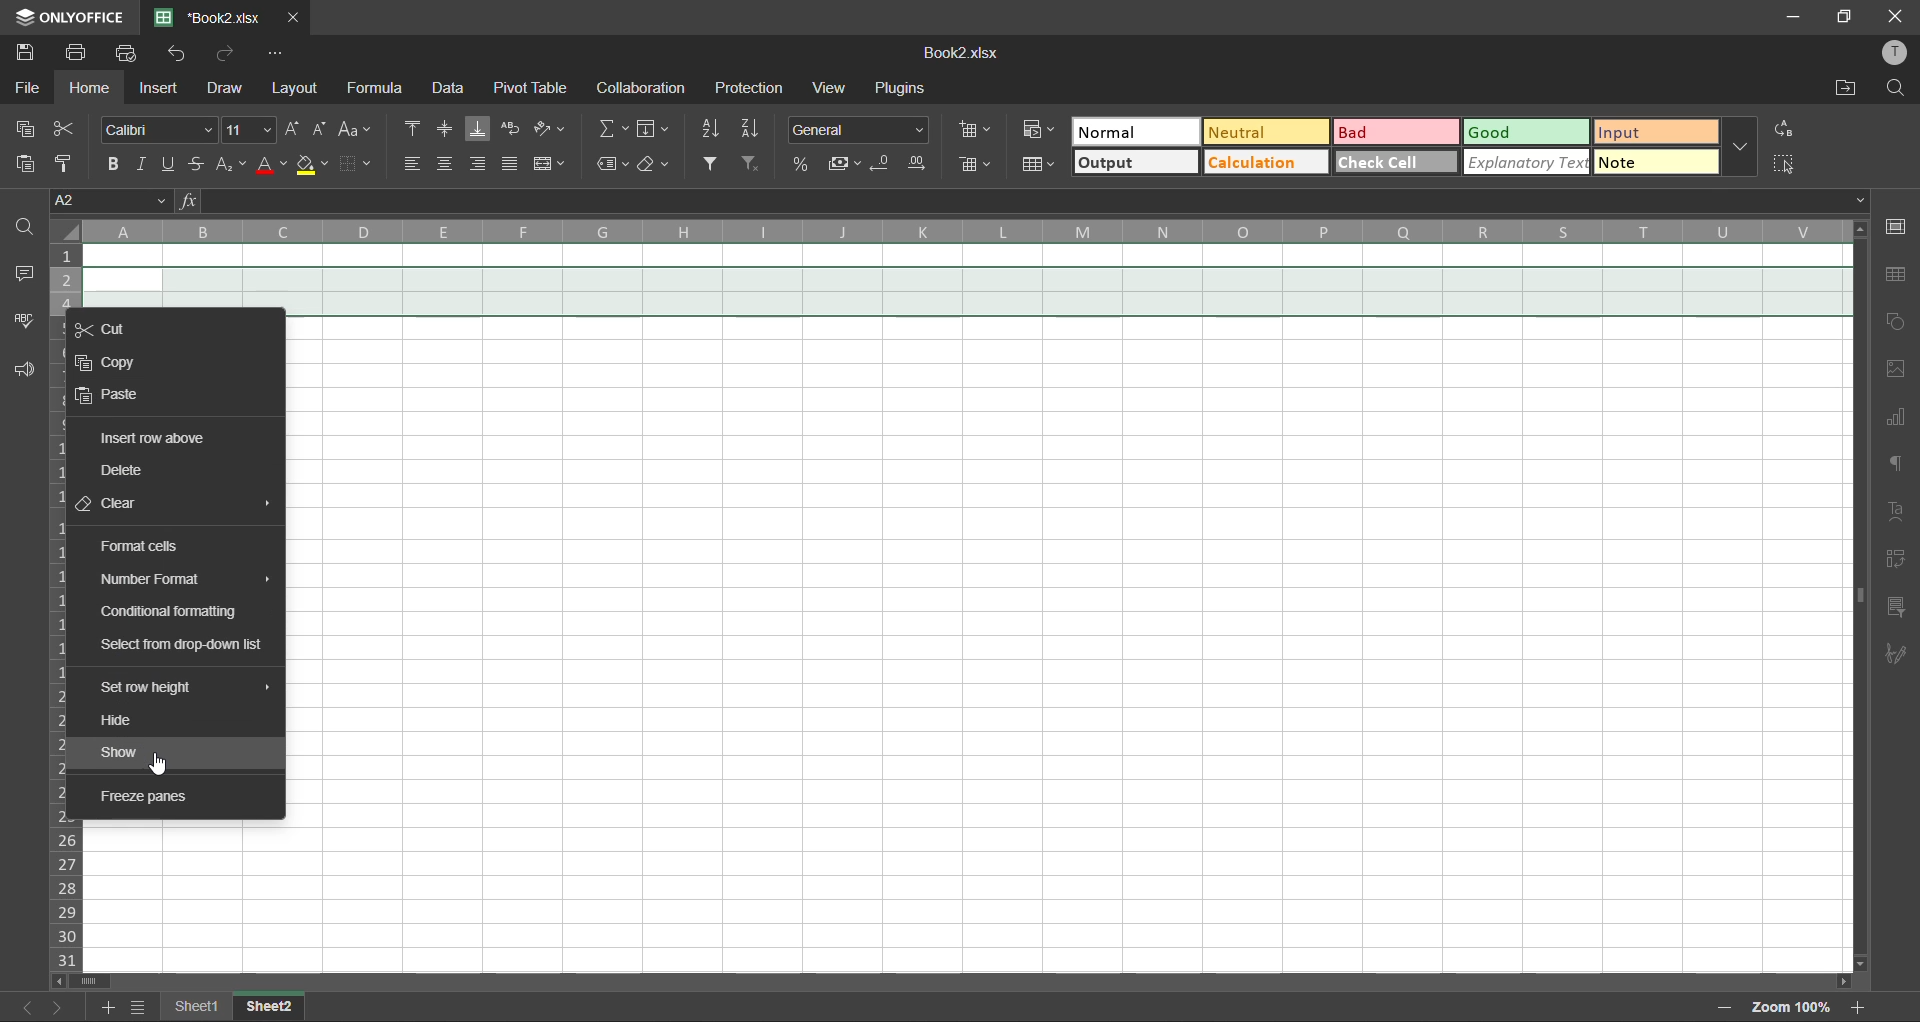 The width and height of the screenshot is (1920, 1022). Describe the element at coordinates (124, 472) in the screenshot. I see `delete` at that location.